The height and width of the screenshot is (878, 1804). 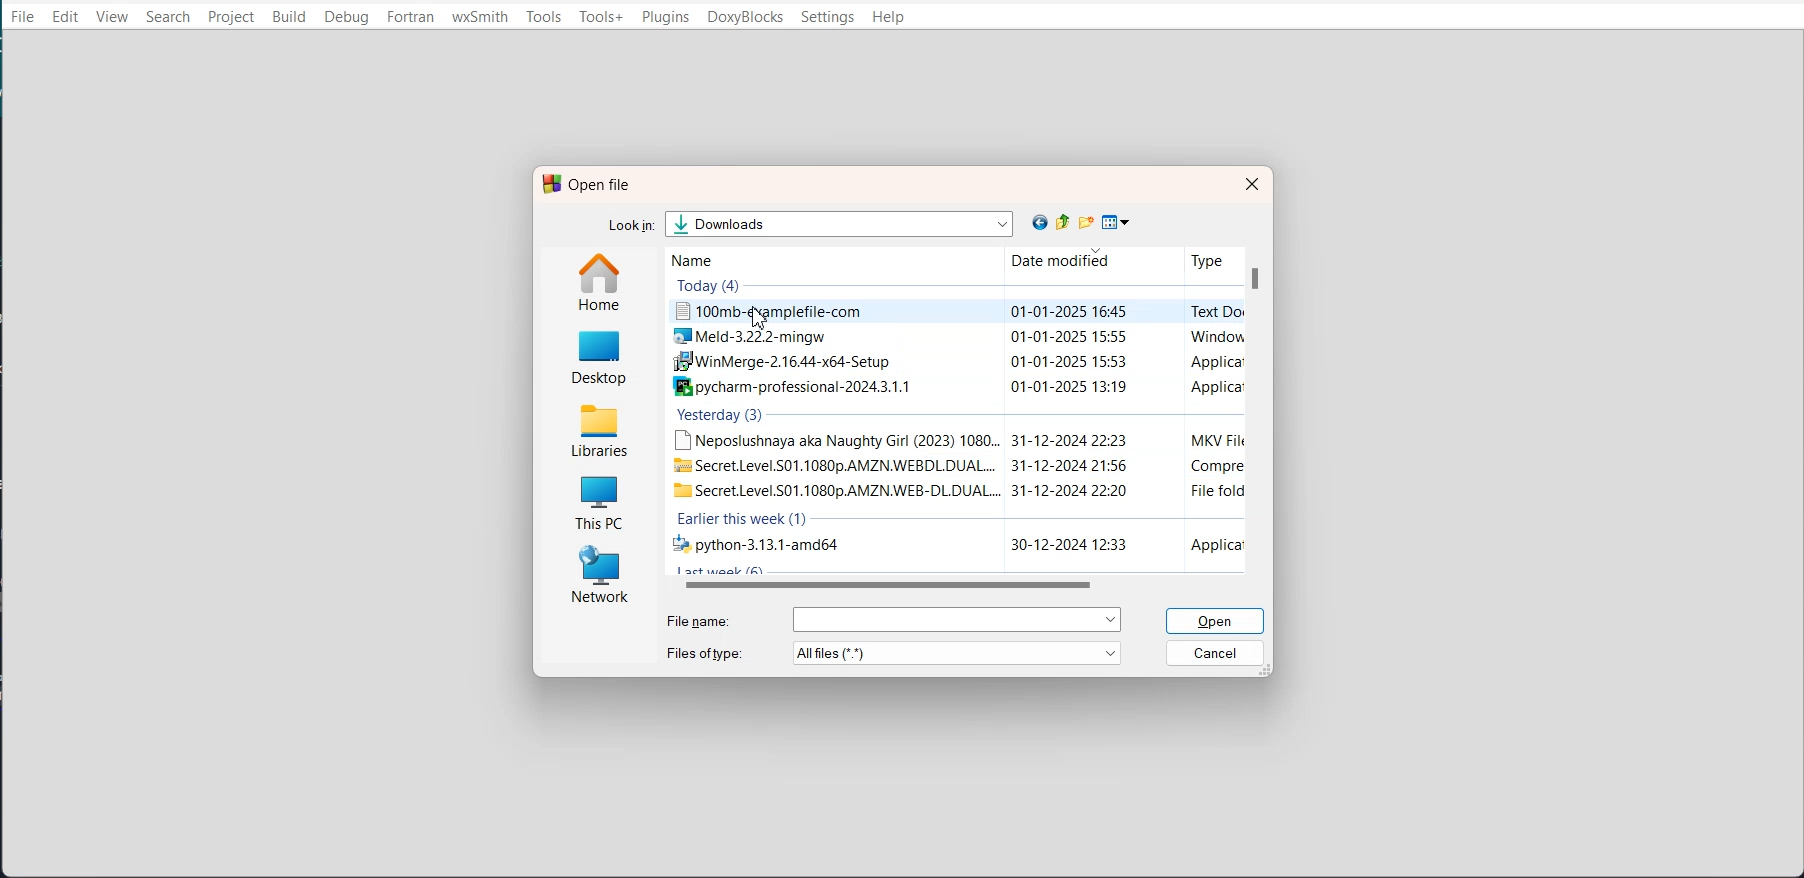 I want to click on go back Previous file, so click(x=1041, y=223).